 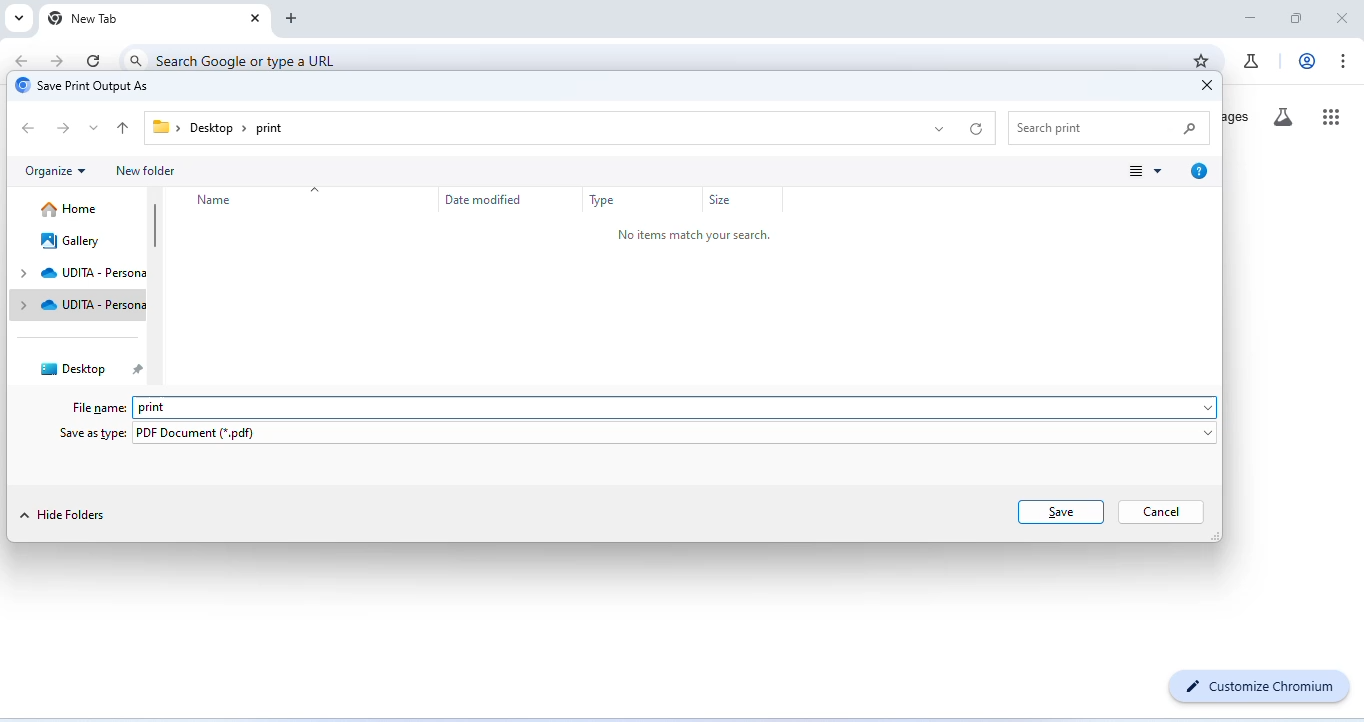 I want to click on close, so click(x=1201, y=86).